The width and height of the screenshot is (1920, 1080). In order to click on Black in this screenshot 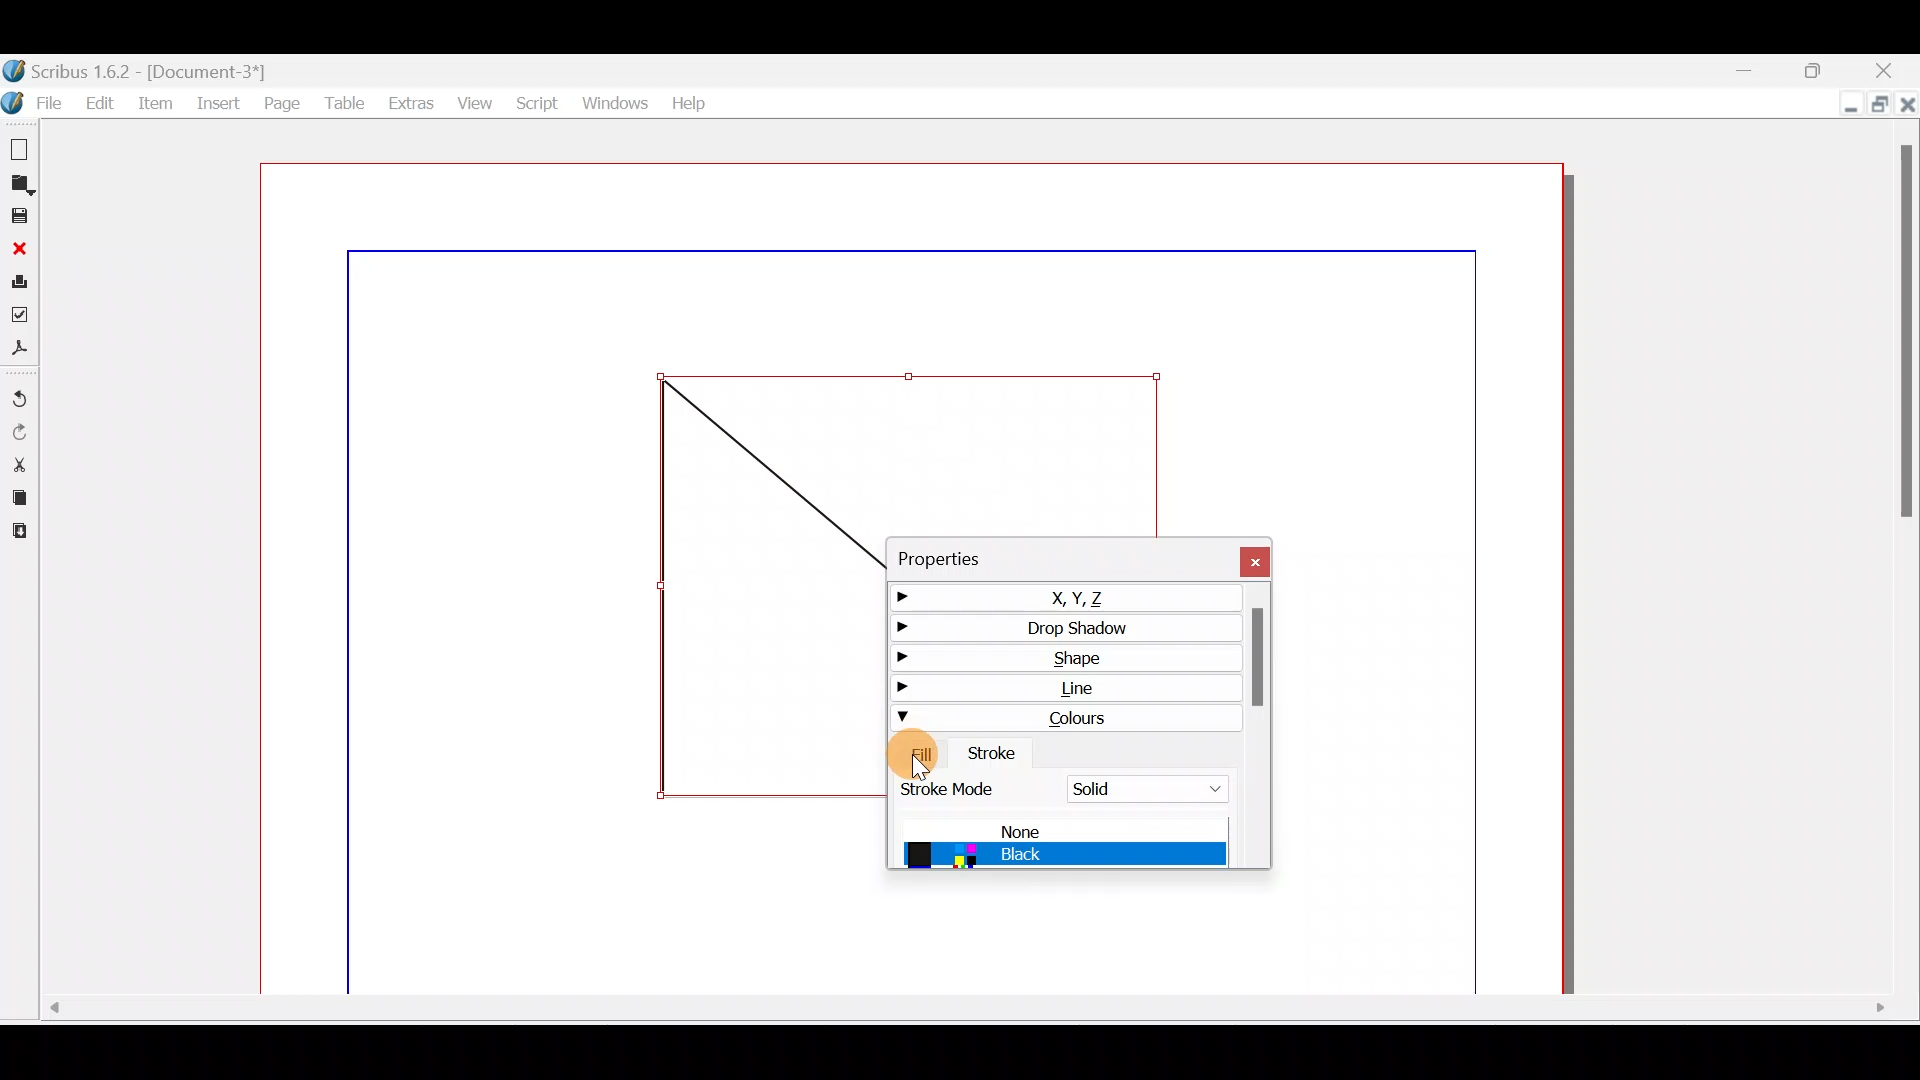, I will do `click(1063, 857)`.